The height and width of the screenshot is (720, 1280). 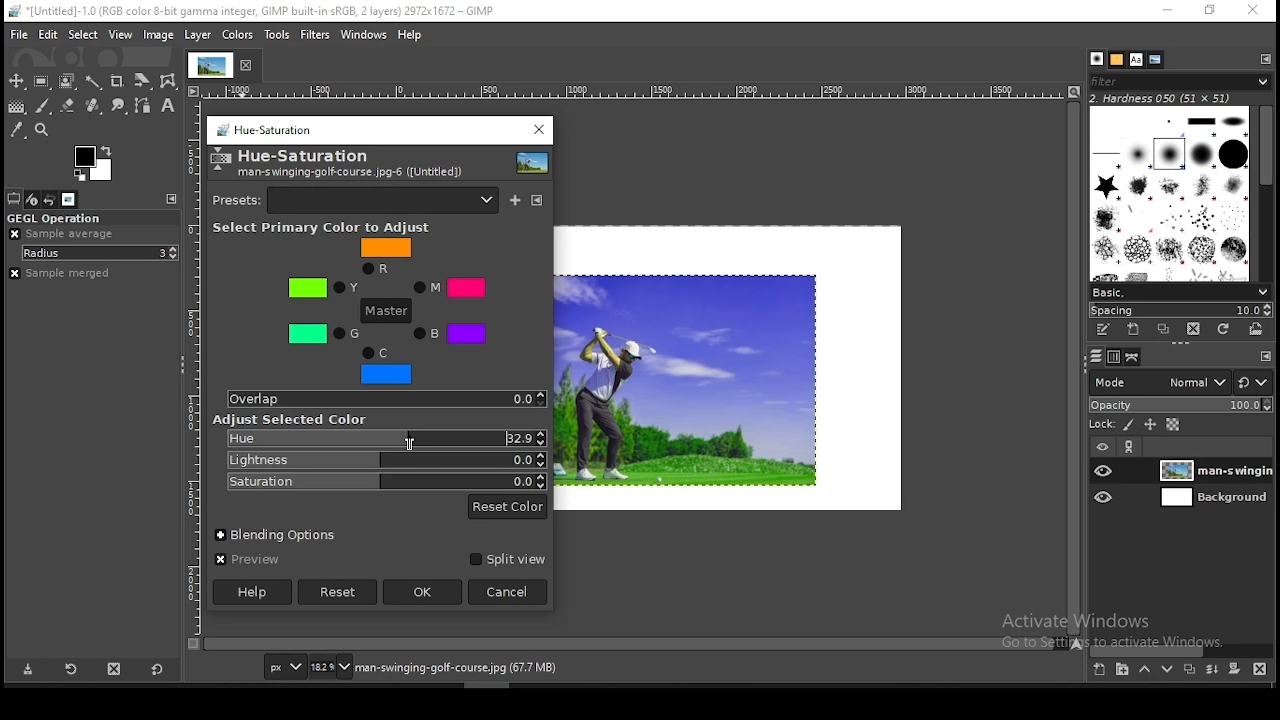 What do you see at coordinates (1135, 60) in the screenshot?
I see `fonts` at bounding box center [1135, 60].